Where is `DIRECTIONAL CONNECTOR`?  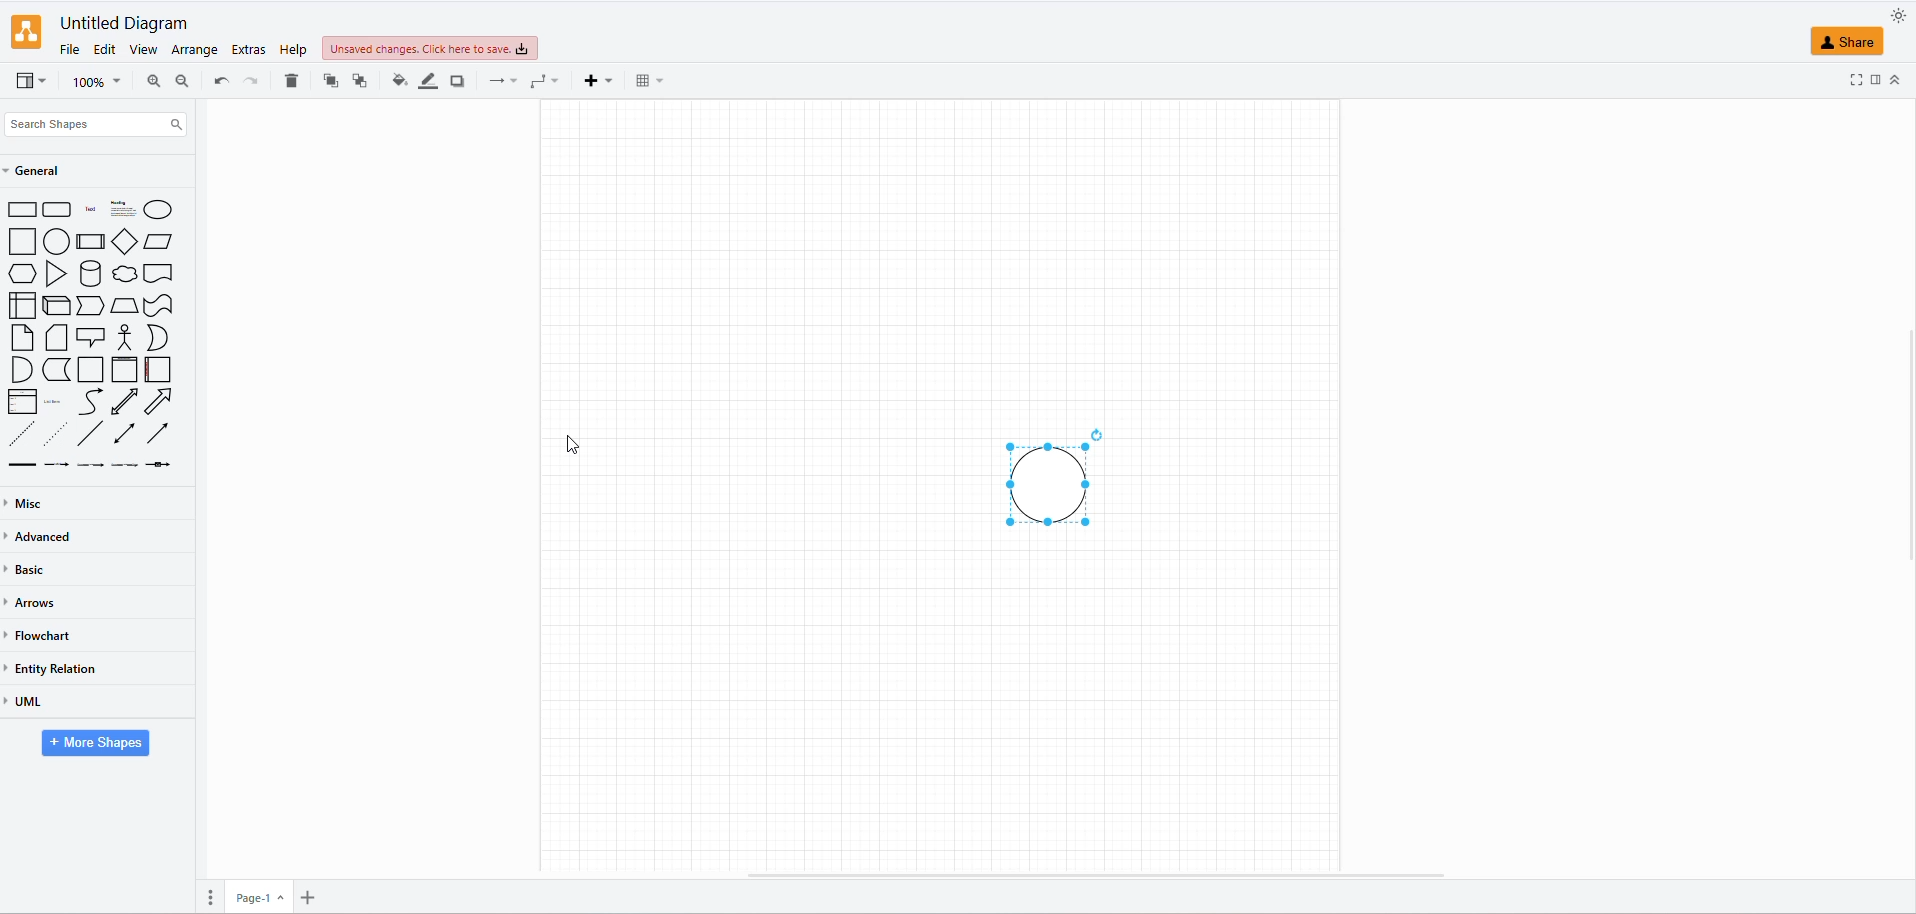 DIRECTIONAL CONNECTOR is located at coordinates (155, 434).